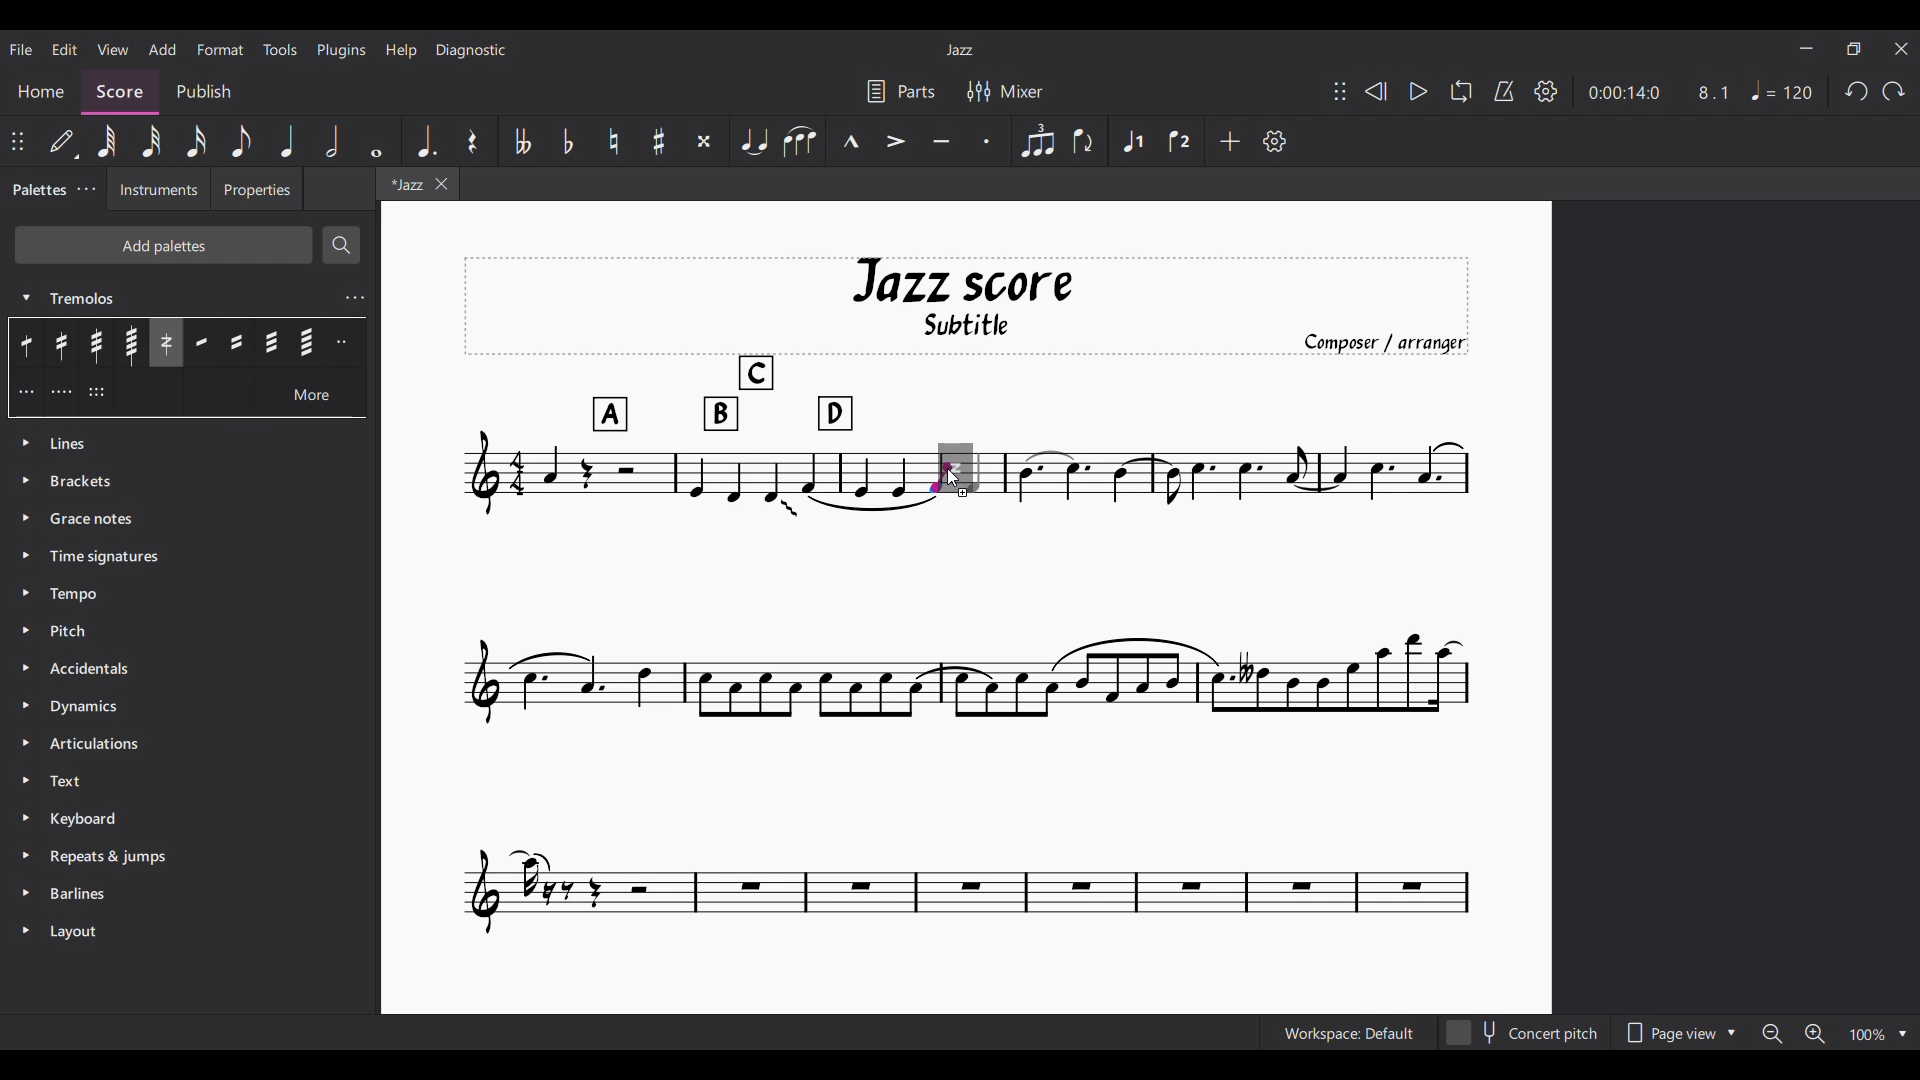 This screenshot has width=1920, height=1080. I want to click on Palette settings, so click(87, 189).